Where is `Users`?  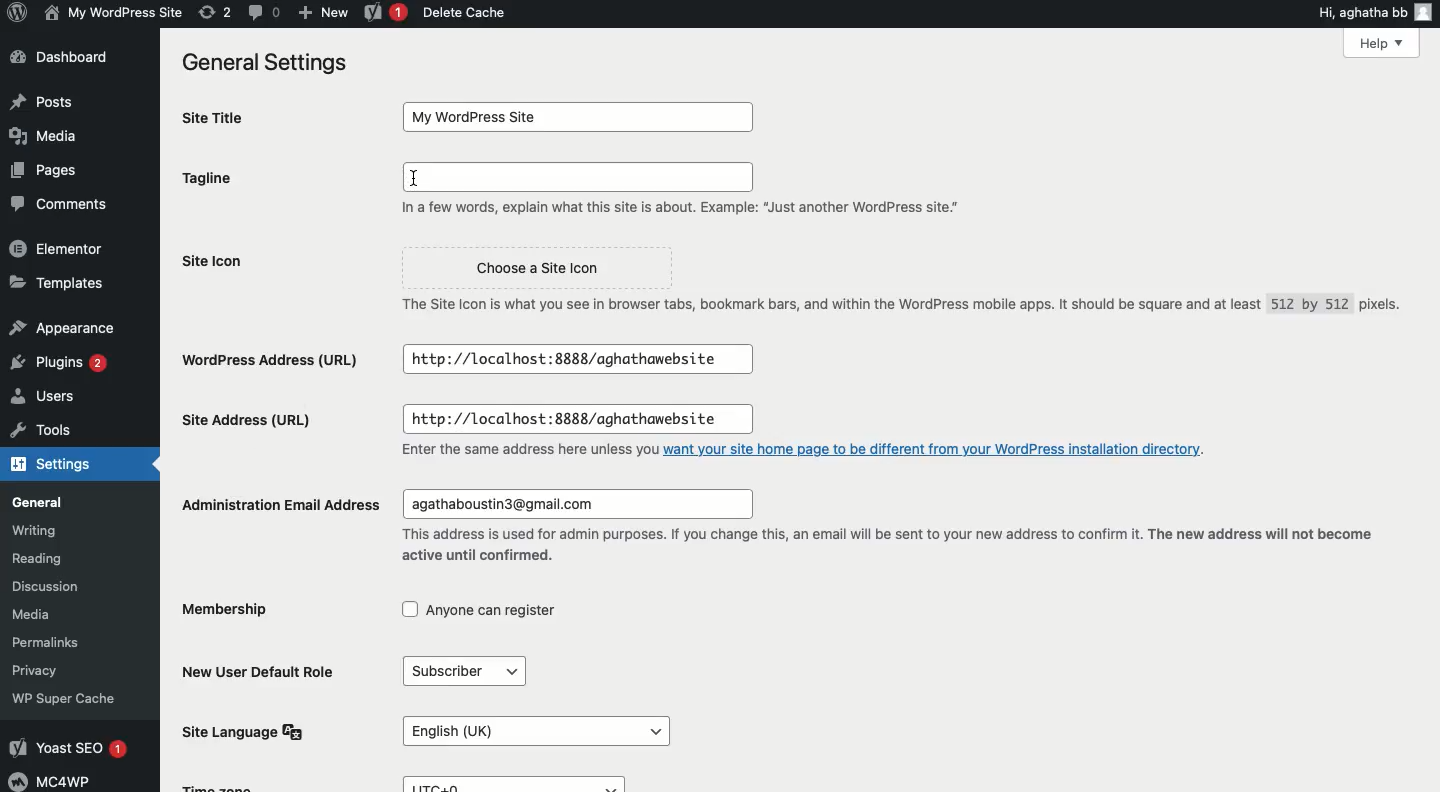 Users is located at coordinates (61, 399).